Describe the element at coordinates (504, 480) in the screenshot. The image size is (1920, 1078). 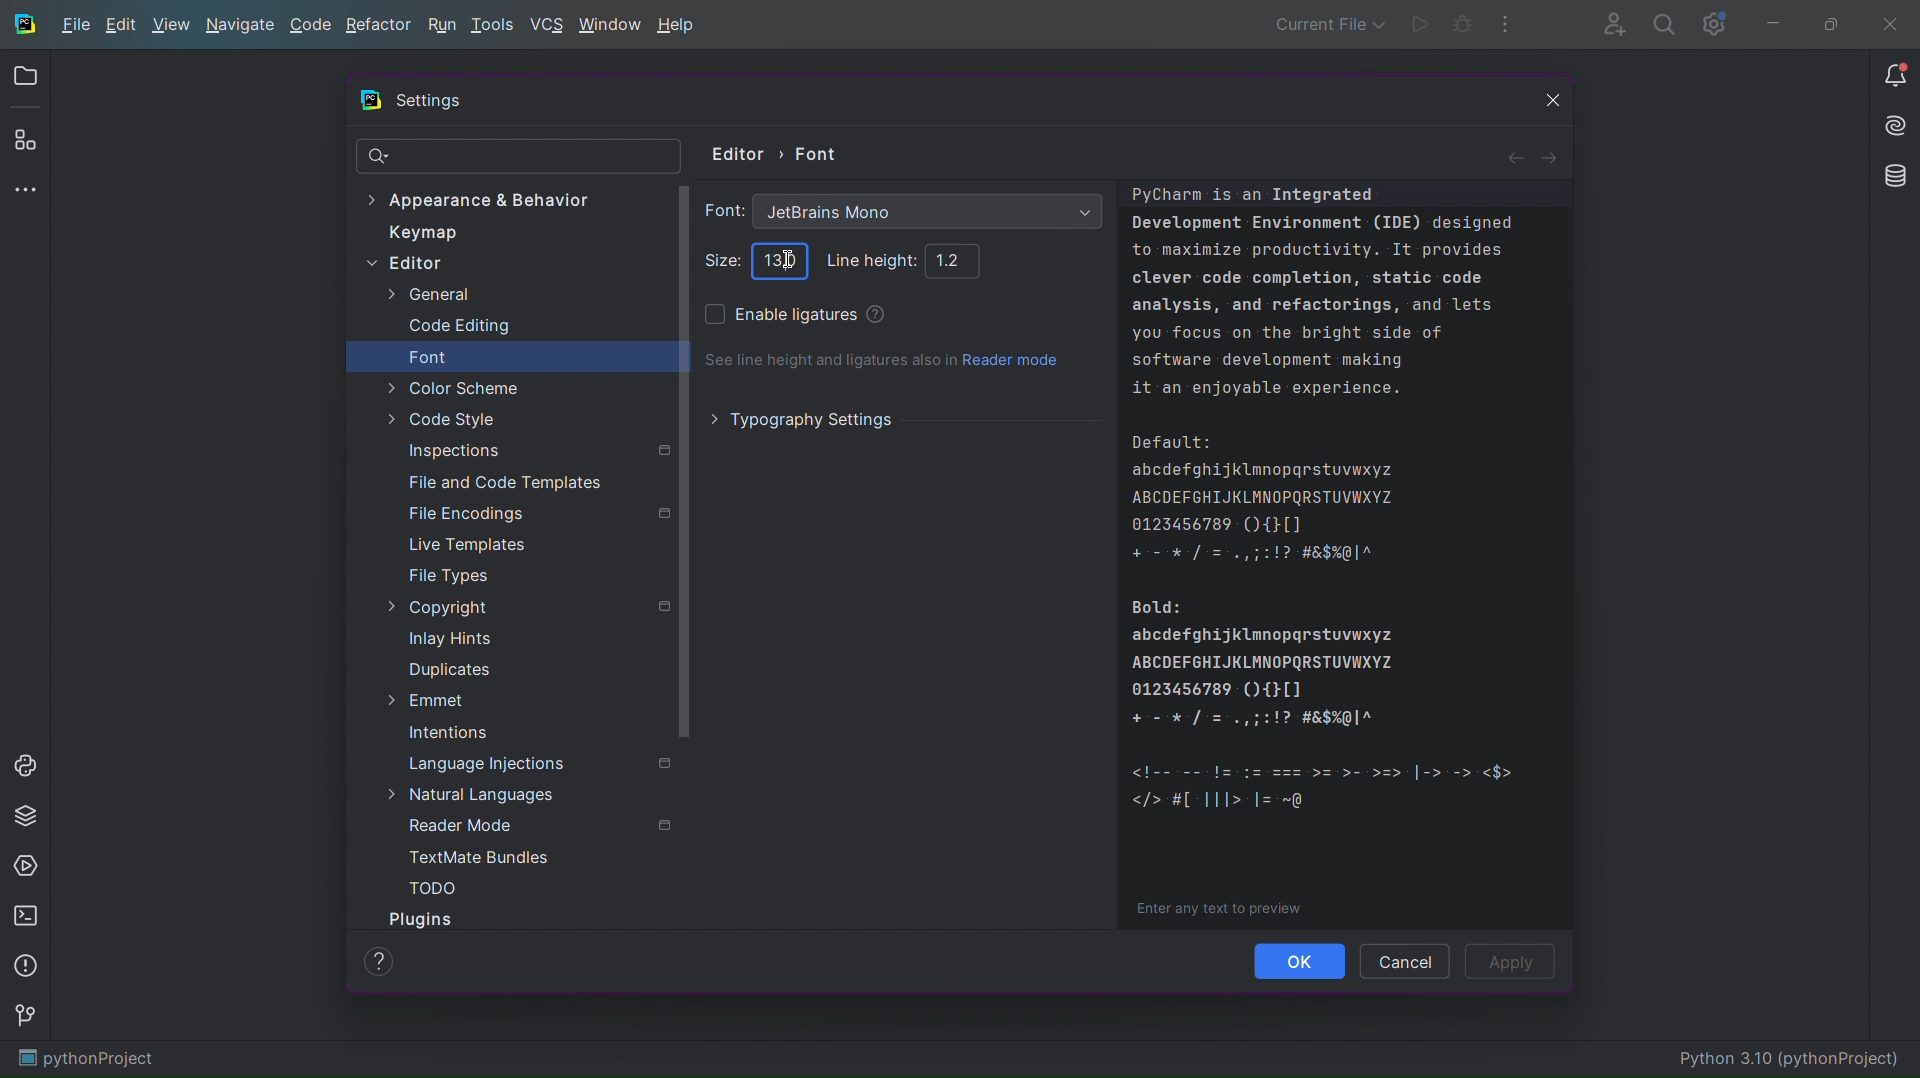
I see `File and Code Templates` at that location.